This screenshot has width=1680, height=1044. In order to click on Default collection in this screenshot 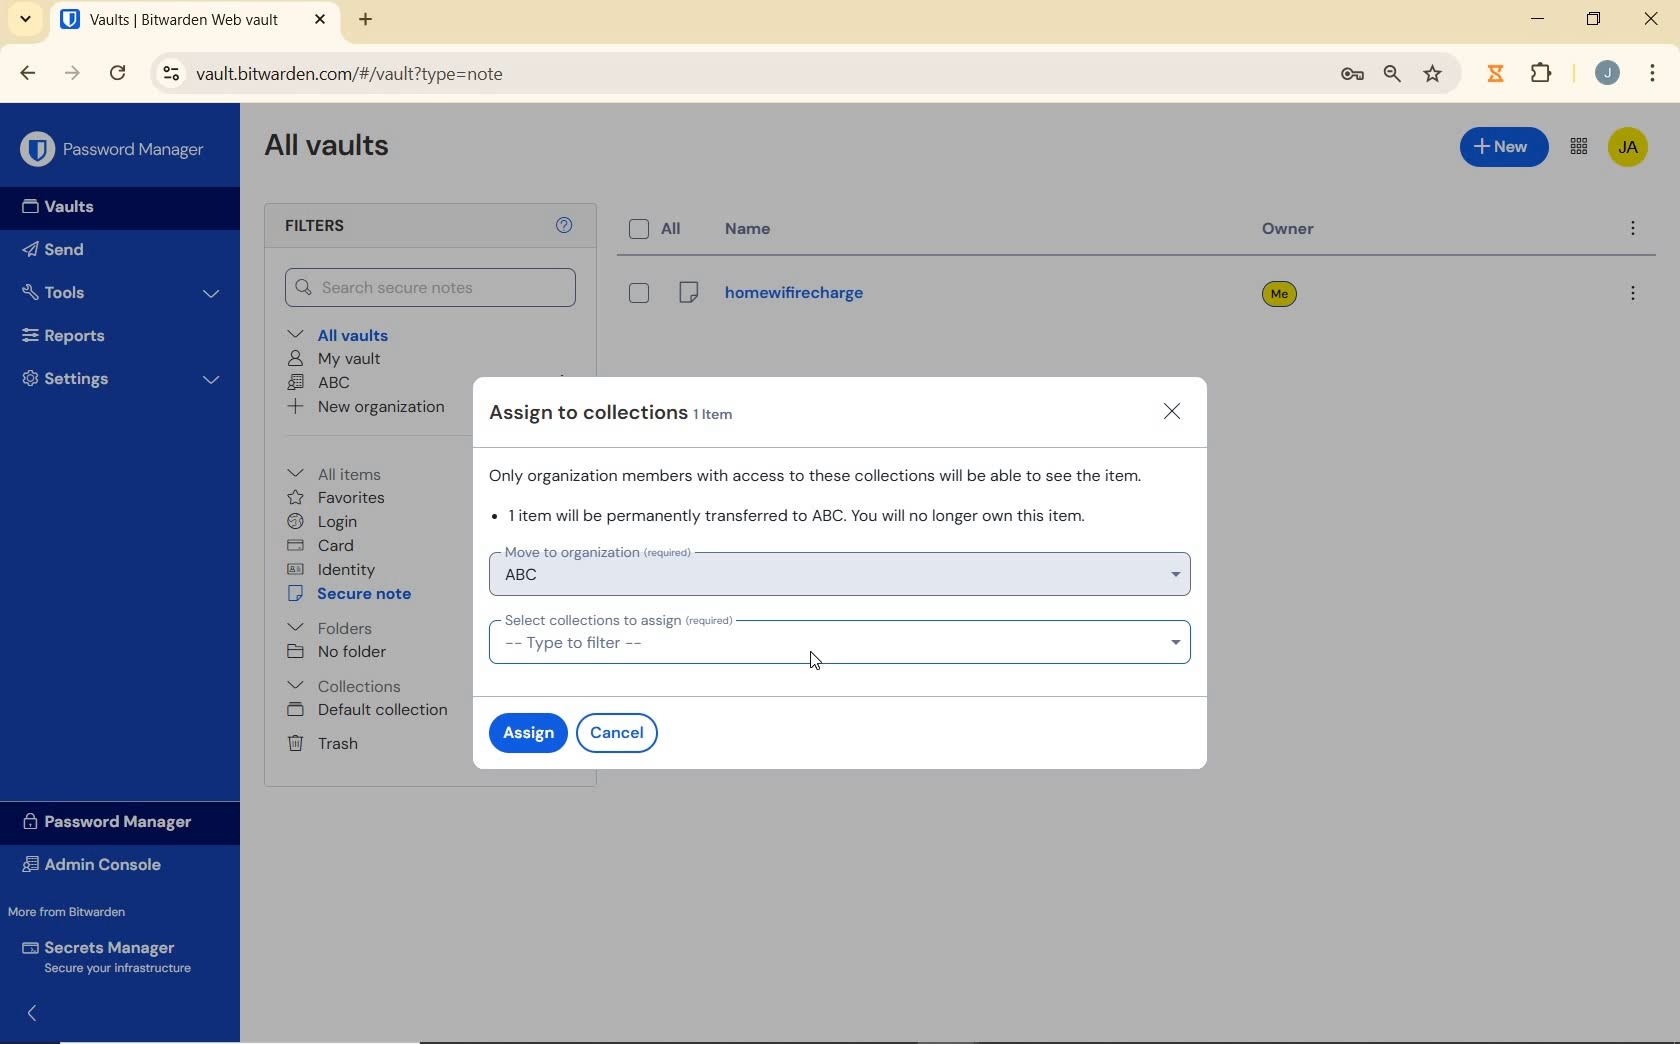, I will do `click(370, 711)`.